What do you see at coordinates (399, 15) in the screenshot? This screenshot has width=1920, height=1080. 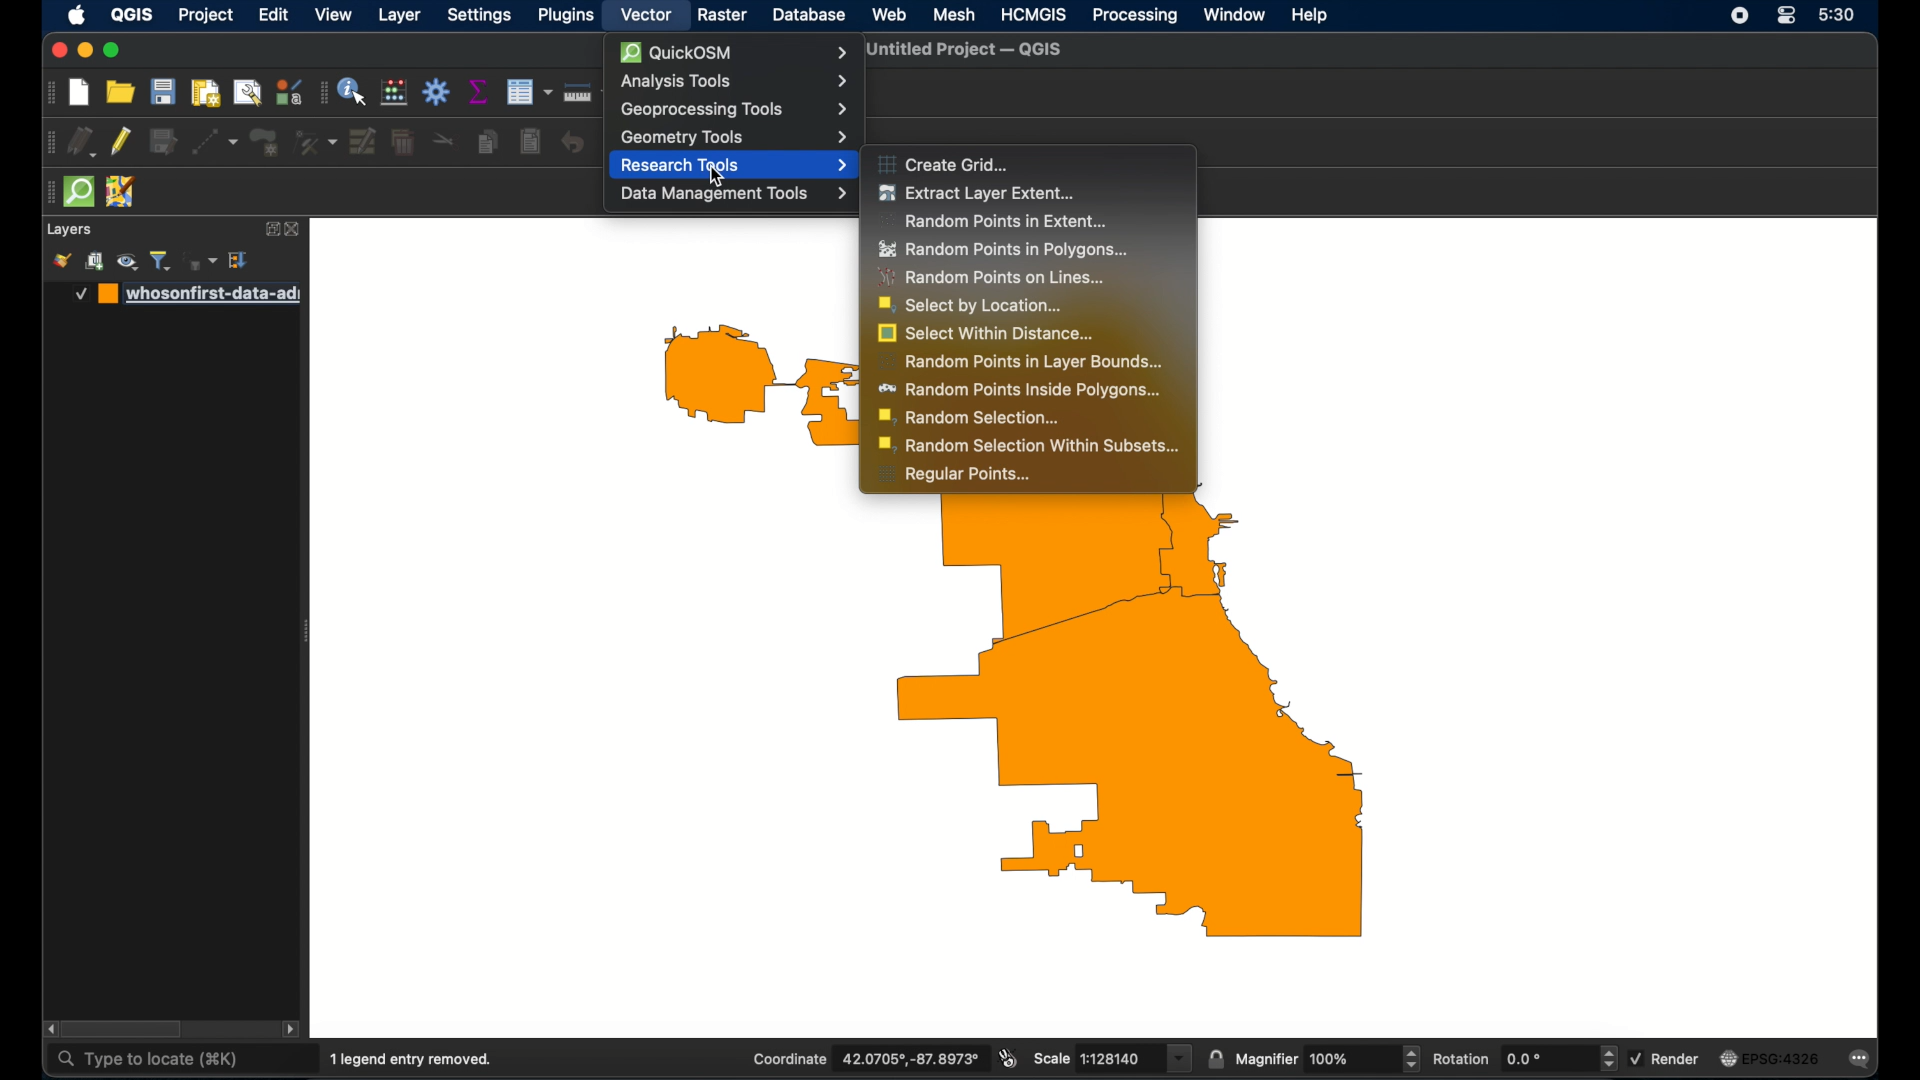 I see `layer` at bounding box center [399, 15].